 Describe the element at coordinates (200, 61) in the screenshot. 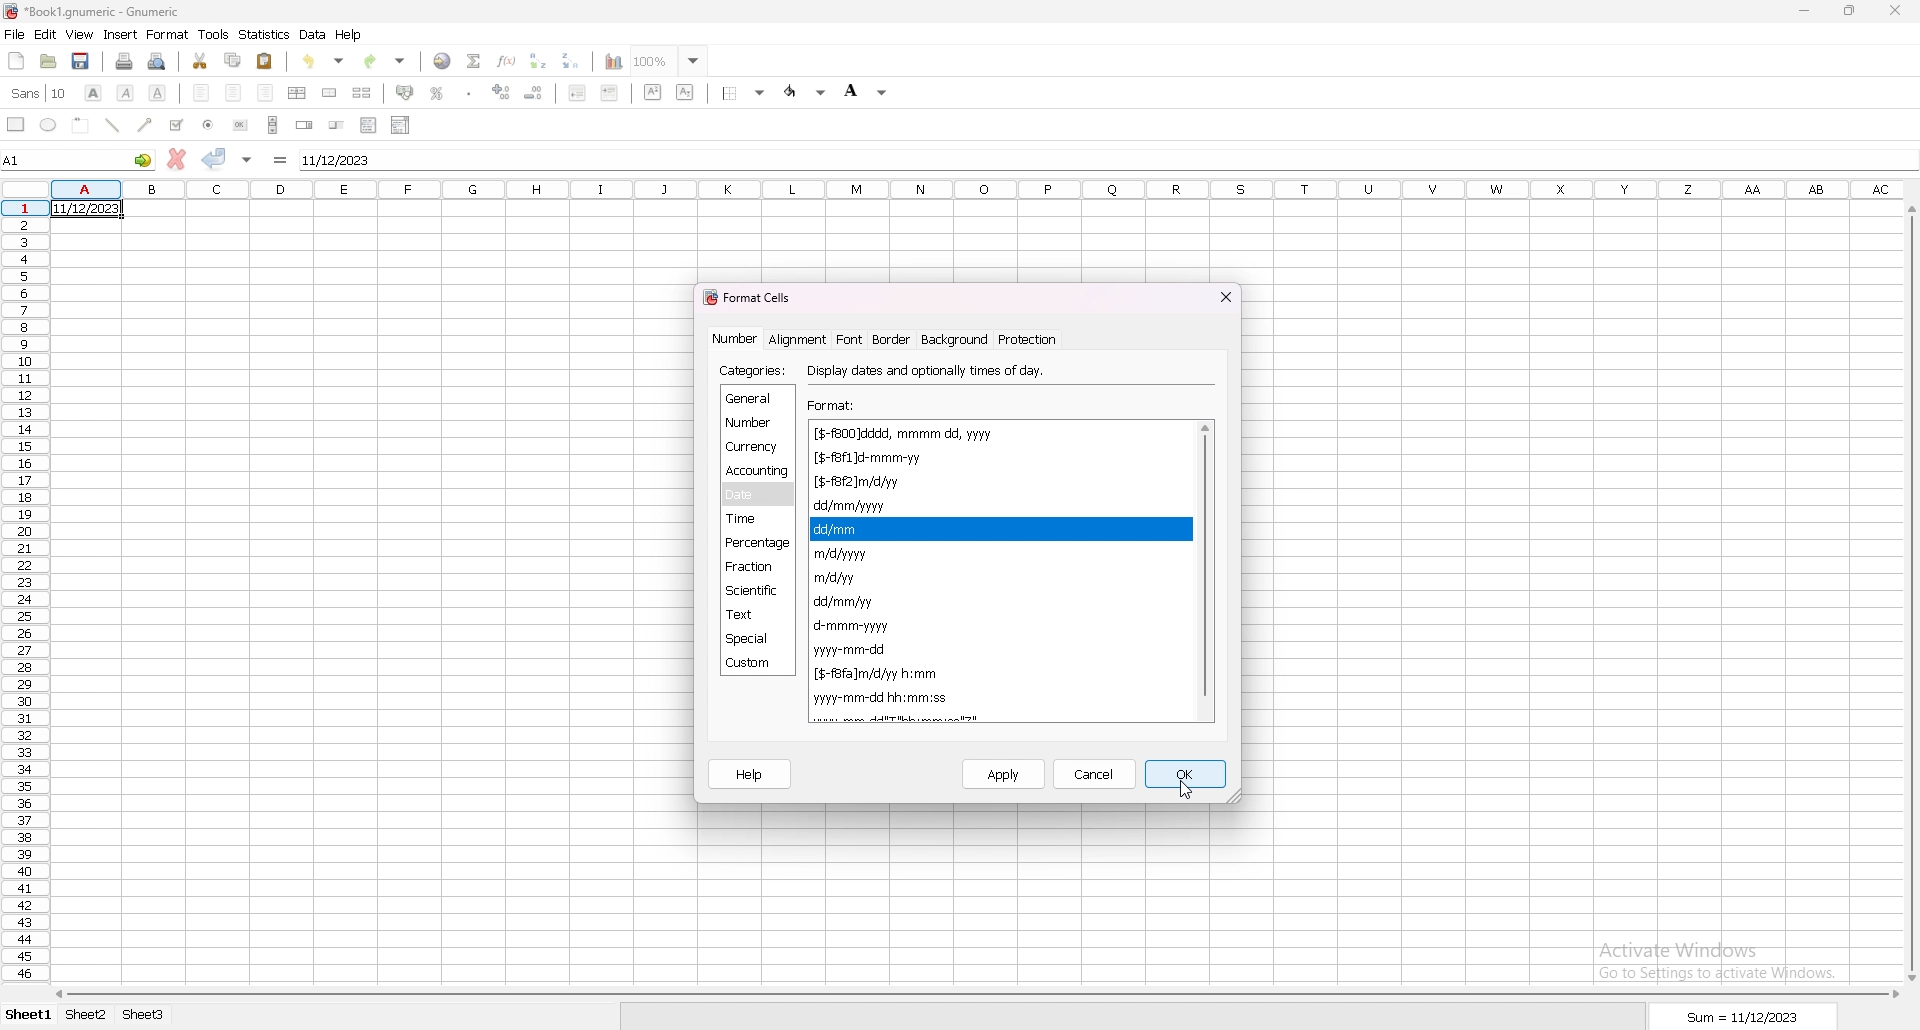

I see `cut` at that location.